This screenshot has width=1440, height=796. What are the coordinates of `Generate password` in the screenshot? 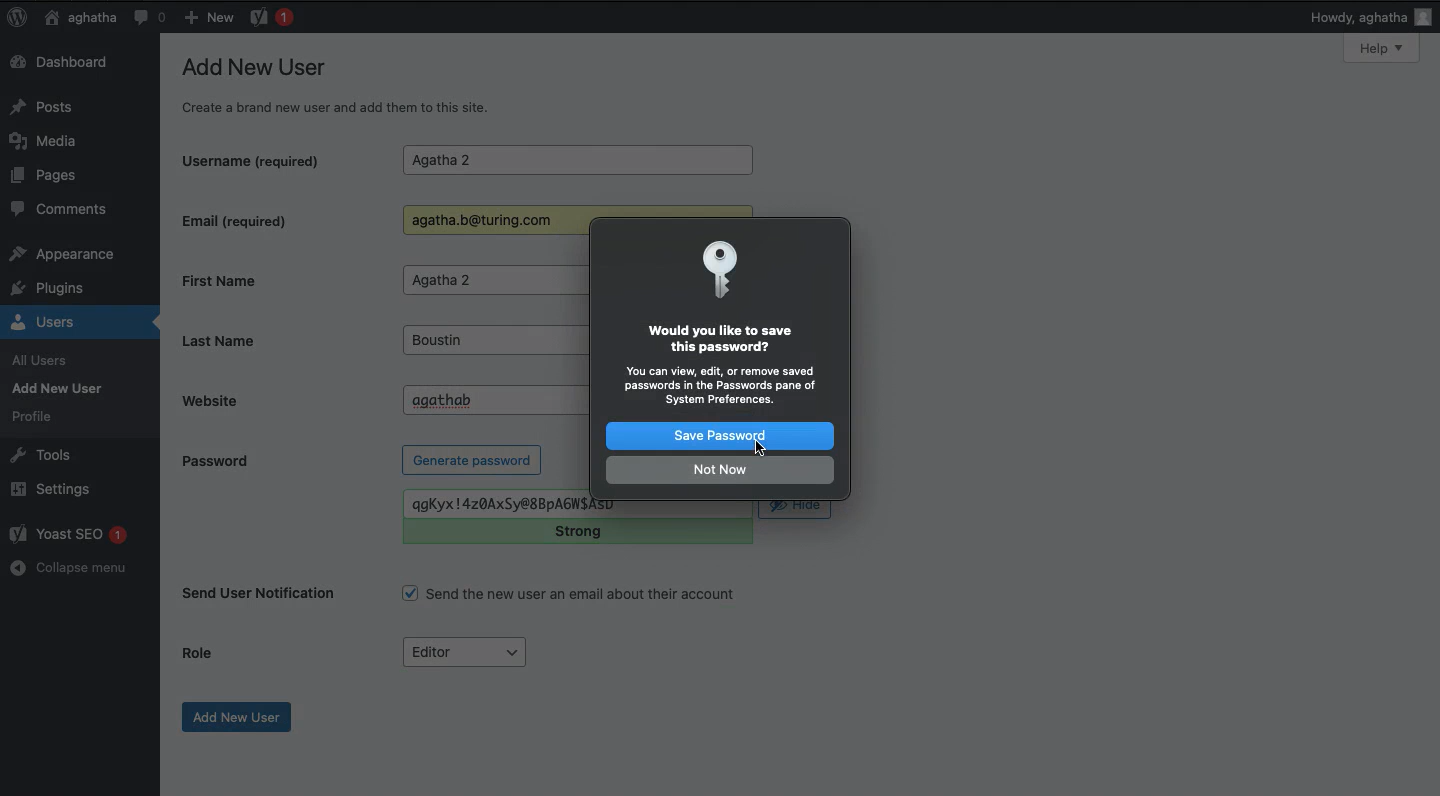 It's located at (472, 459).